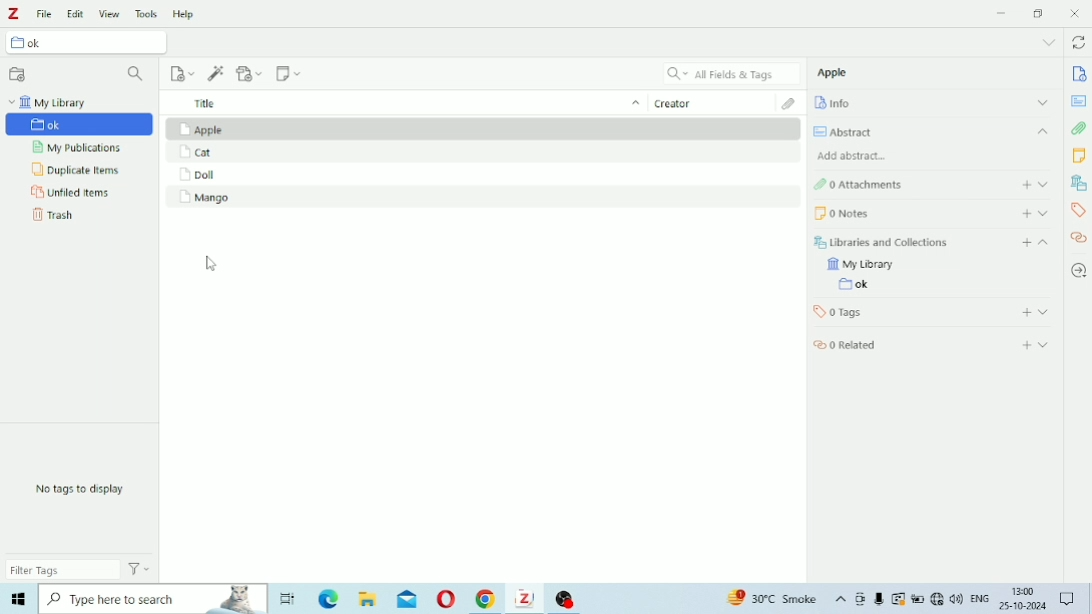 The image size is (1092, 614). What do you see at coordinates (142, 569) in the screenshot?
I see `Actions` at bounding box center [142, 569].